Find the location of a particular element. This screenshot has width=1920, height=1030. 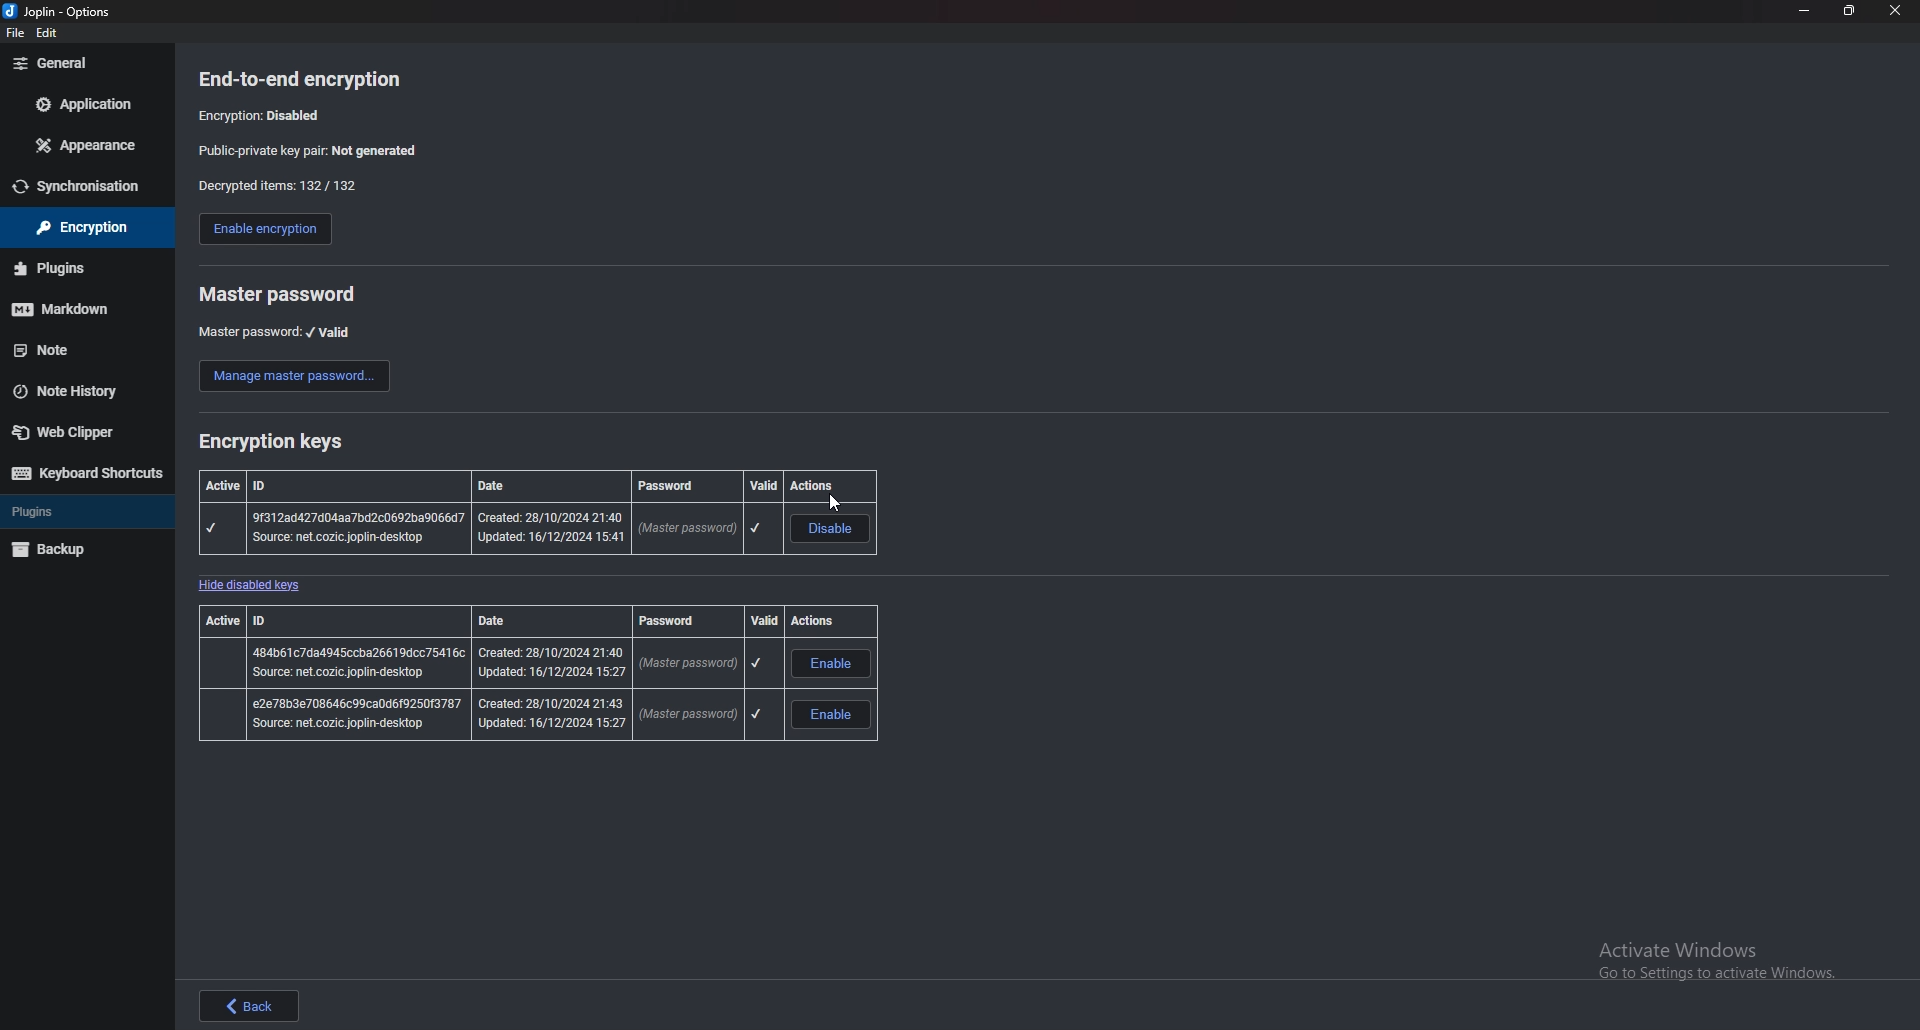

general is located at coordinates (84, 64).